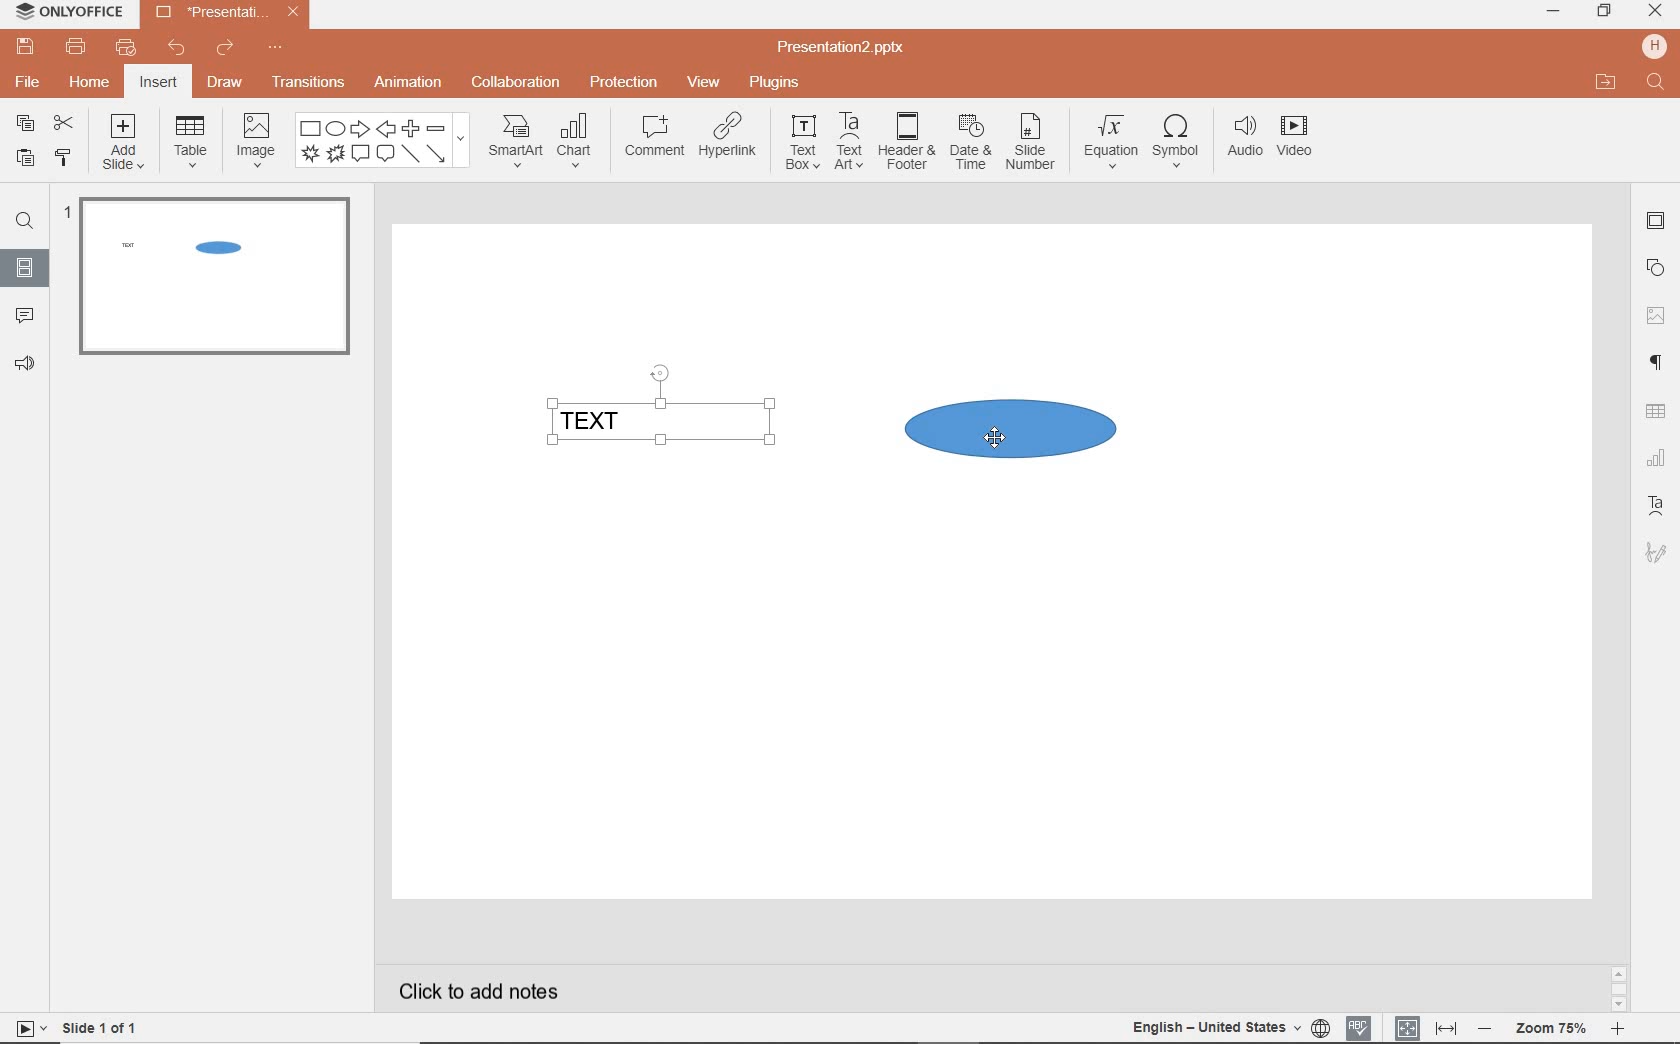  What do you see at coordinates (1361, 1027) in the screenshot?
I see `SPELL CHECKING` at bounding box center [1361, 1027].